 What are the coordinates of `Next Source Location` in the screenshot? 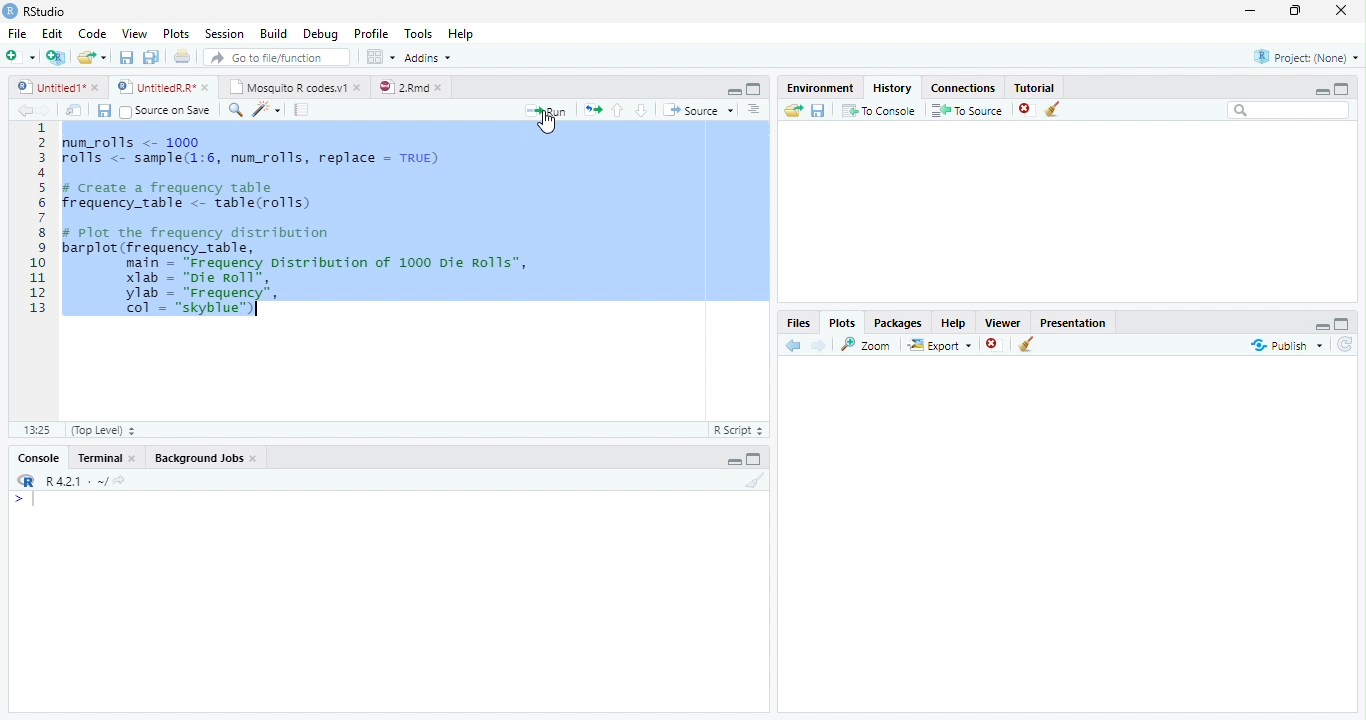 It's located at (45, 109).